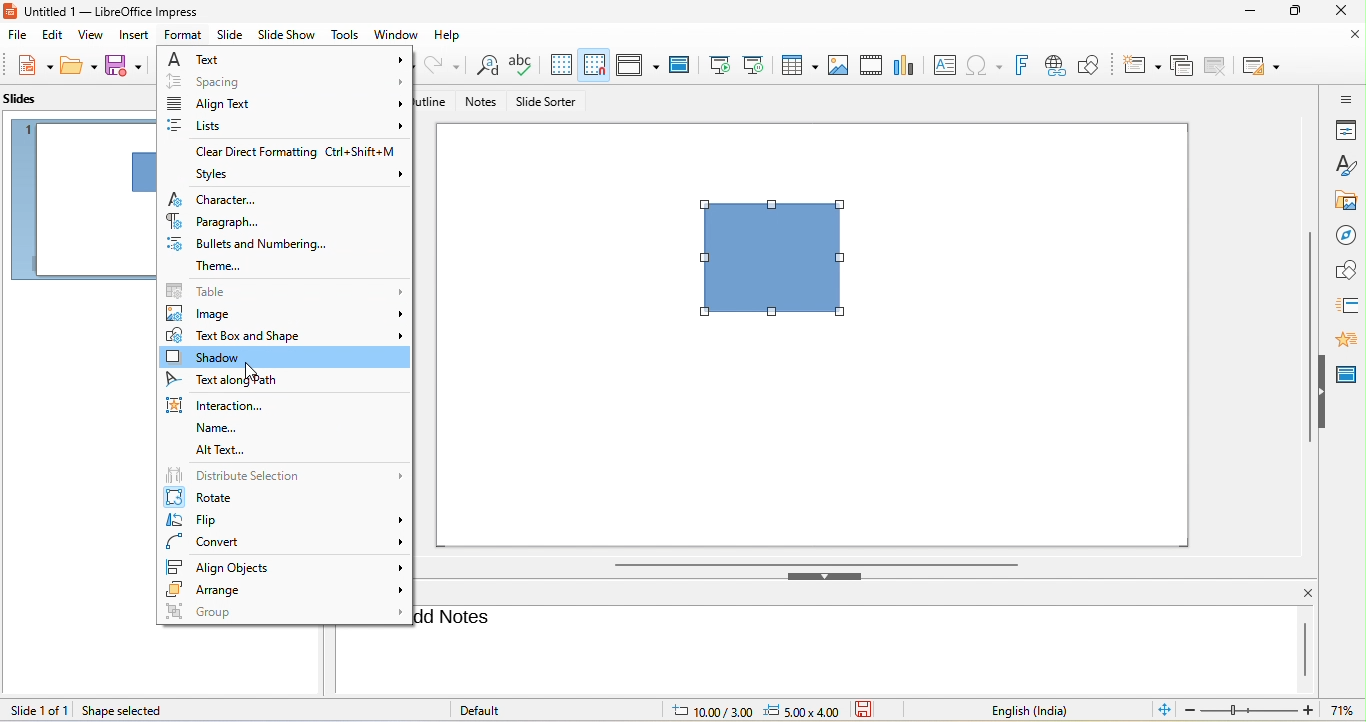 Image resolution: width=1366 pixels, height=722 pixels. What do you see at coordinates (873, 710) in the screenshot?
I see `the document has not been modified since the last save` at bounding box center [873, 710].